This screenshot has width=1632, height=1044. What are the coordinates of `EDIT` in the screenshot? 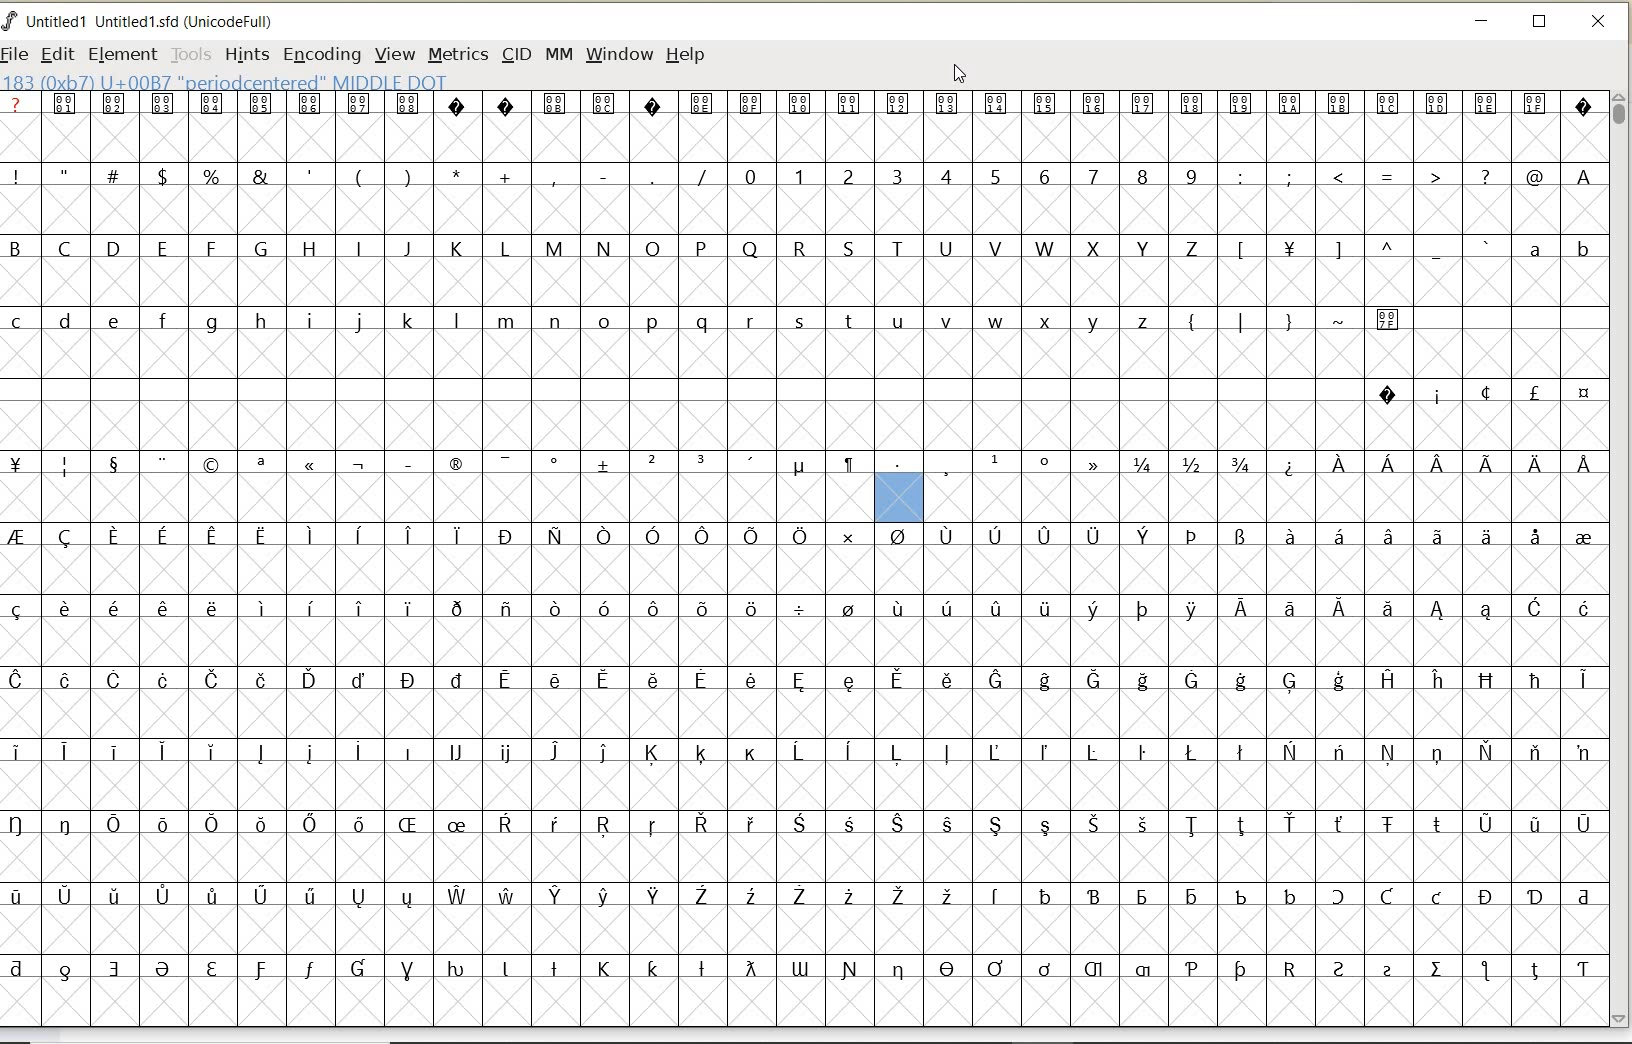 It's located at (57, 56).